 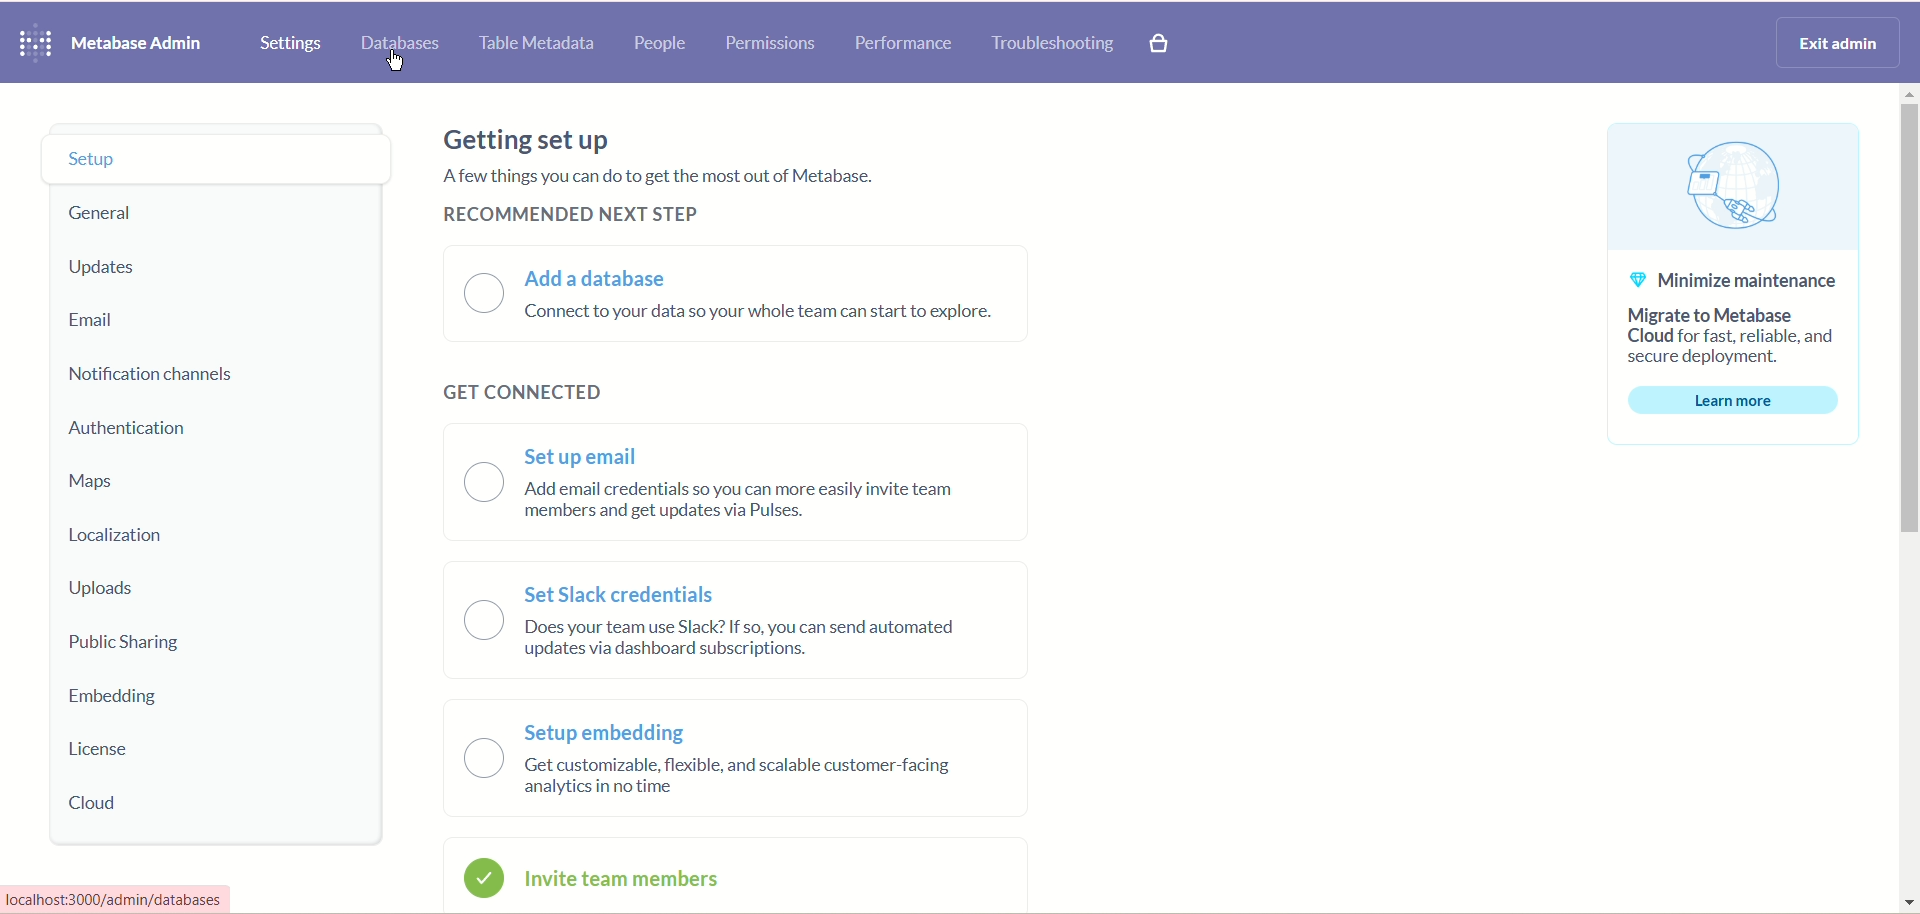 I want to click on toggle button, so click(x=482, y=296).